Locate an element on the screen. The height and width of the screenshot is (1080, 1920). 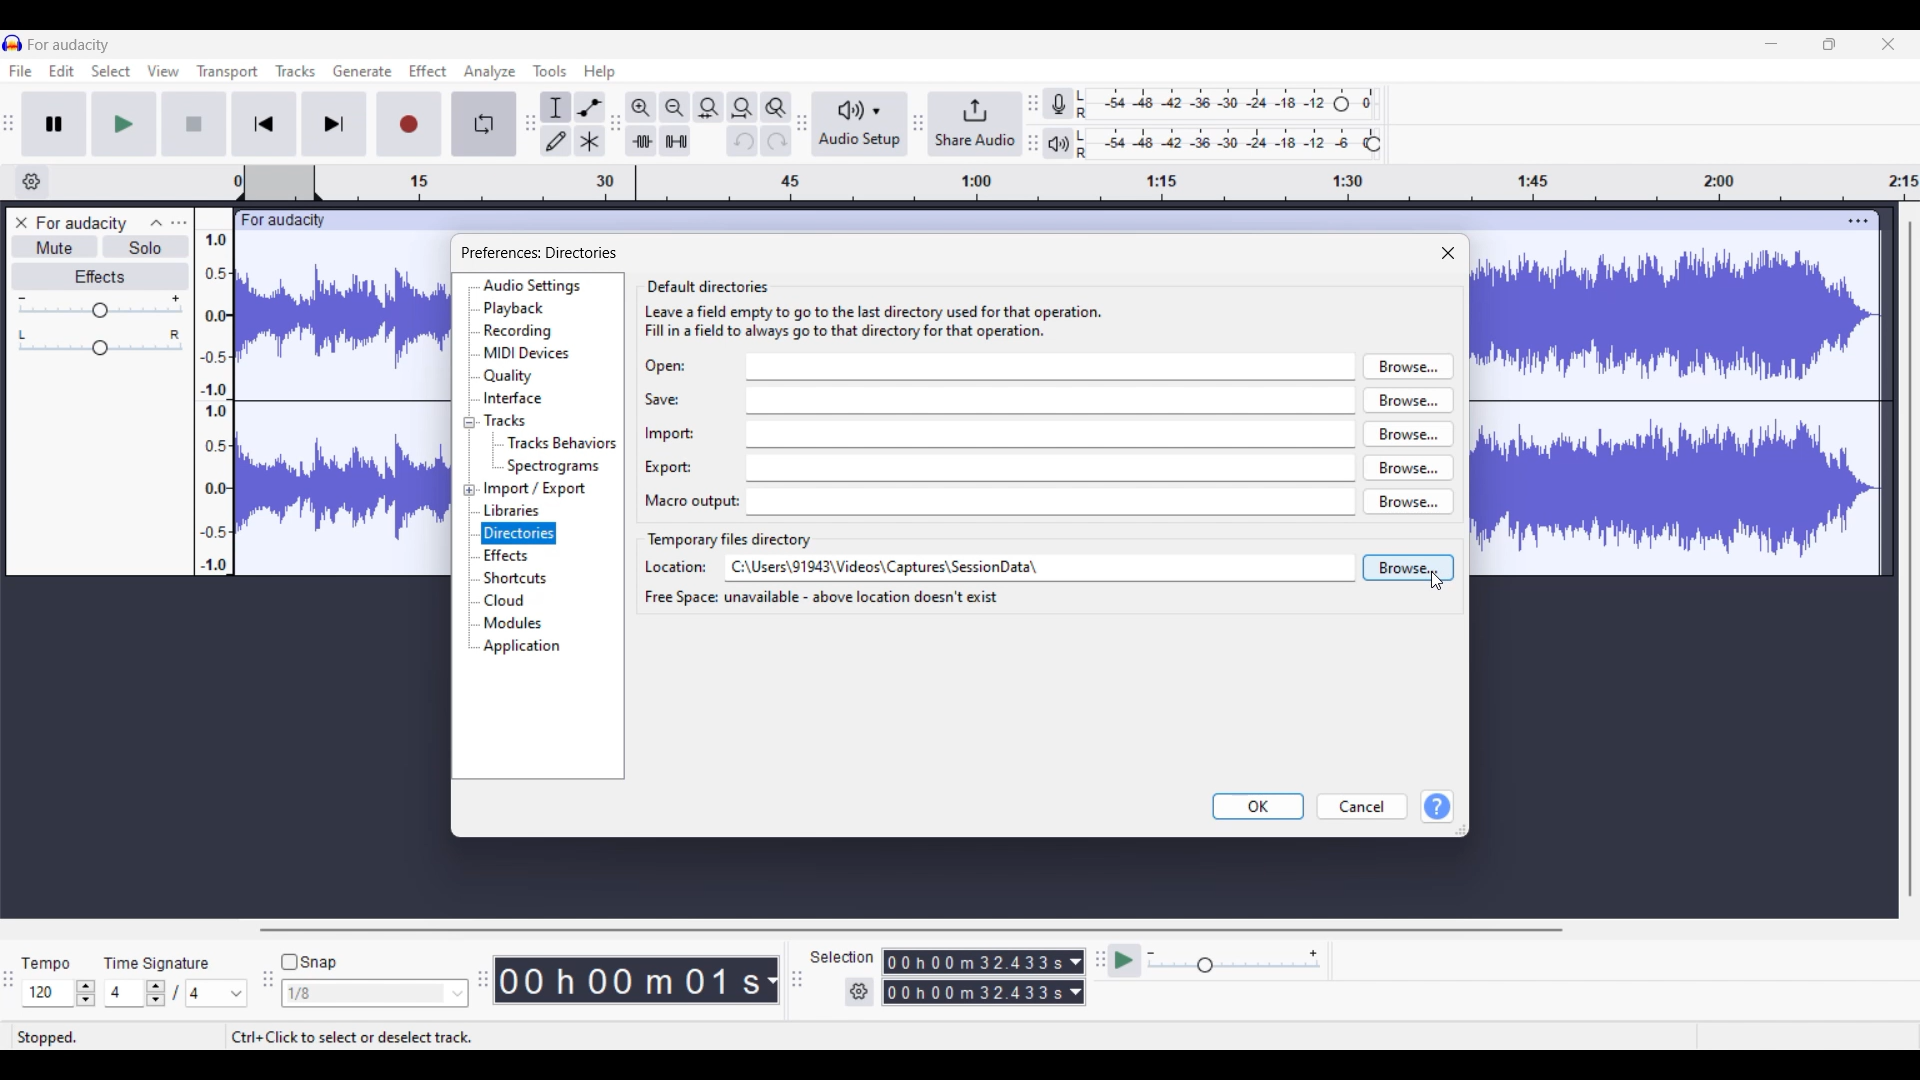
Close interface is located at coordinates (1889, 44).